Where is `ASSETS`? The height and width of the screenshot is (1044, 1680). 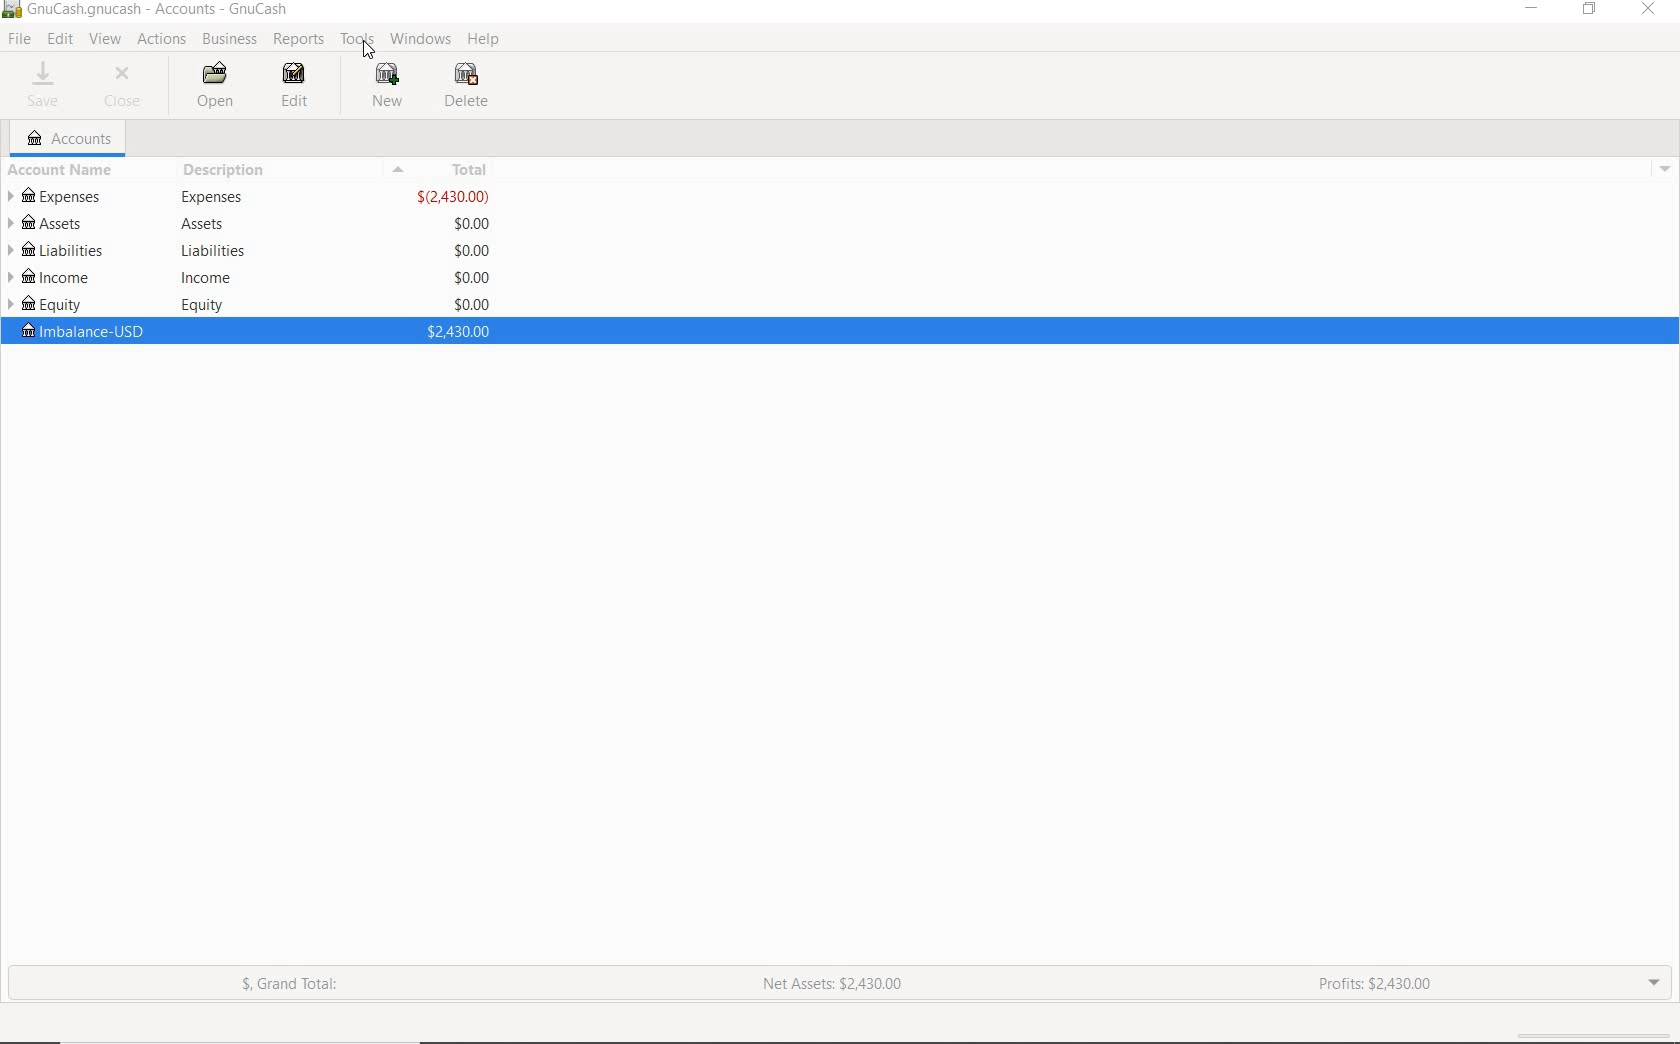
ASSETS is located at coordinates (58, 221).